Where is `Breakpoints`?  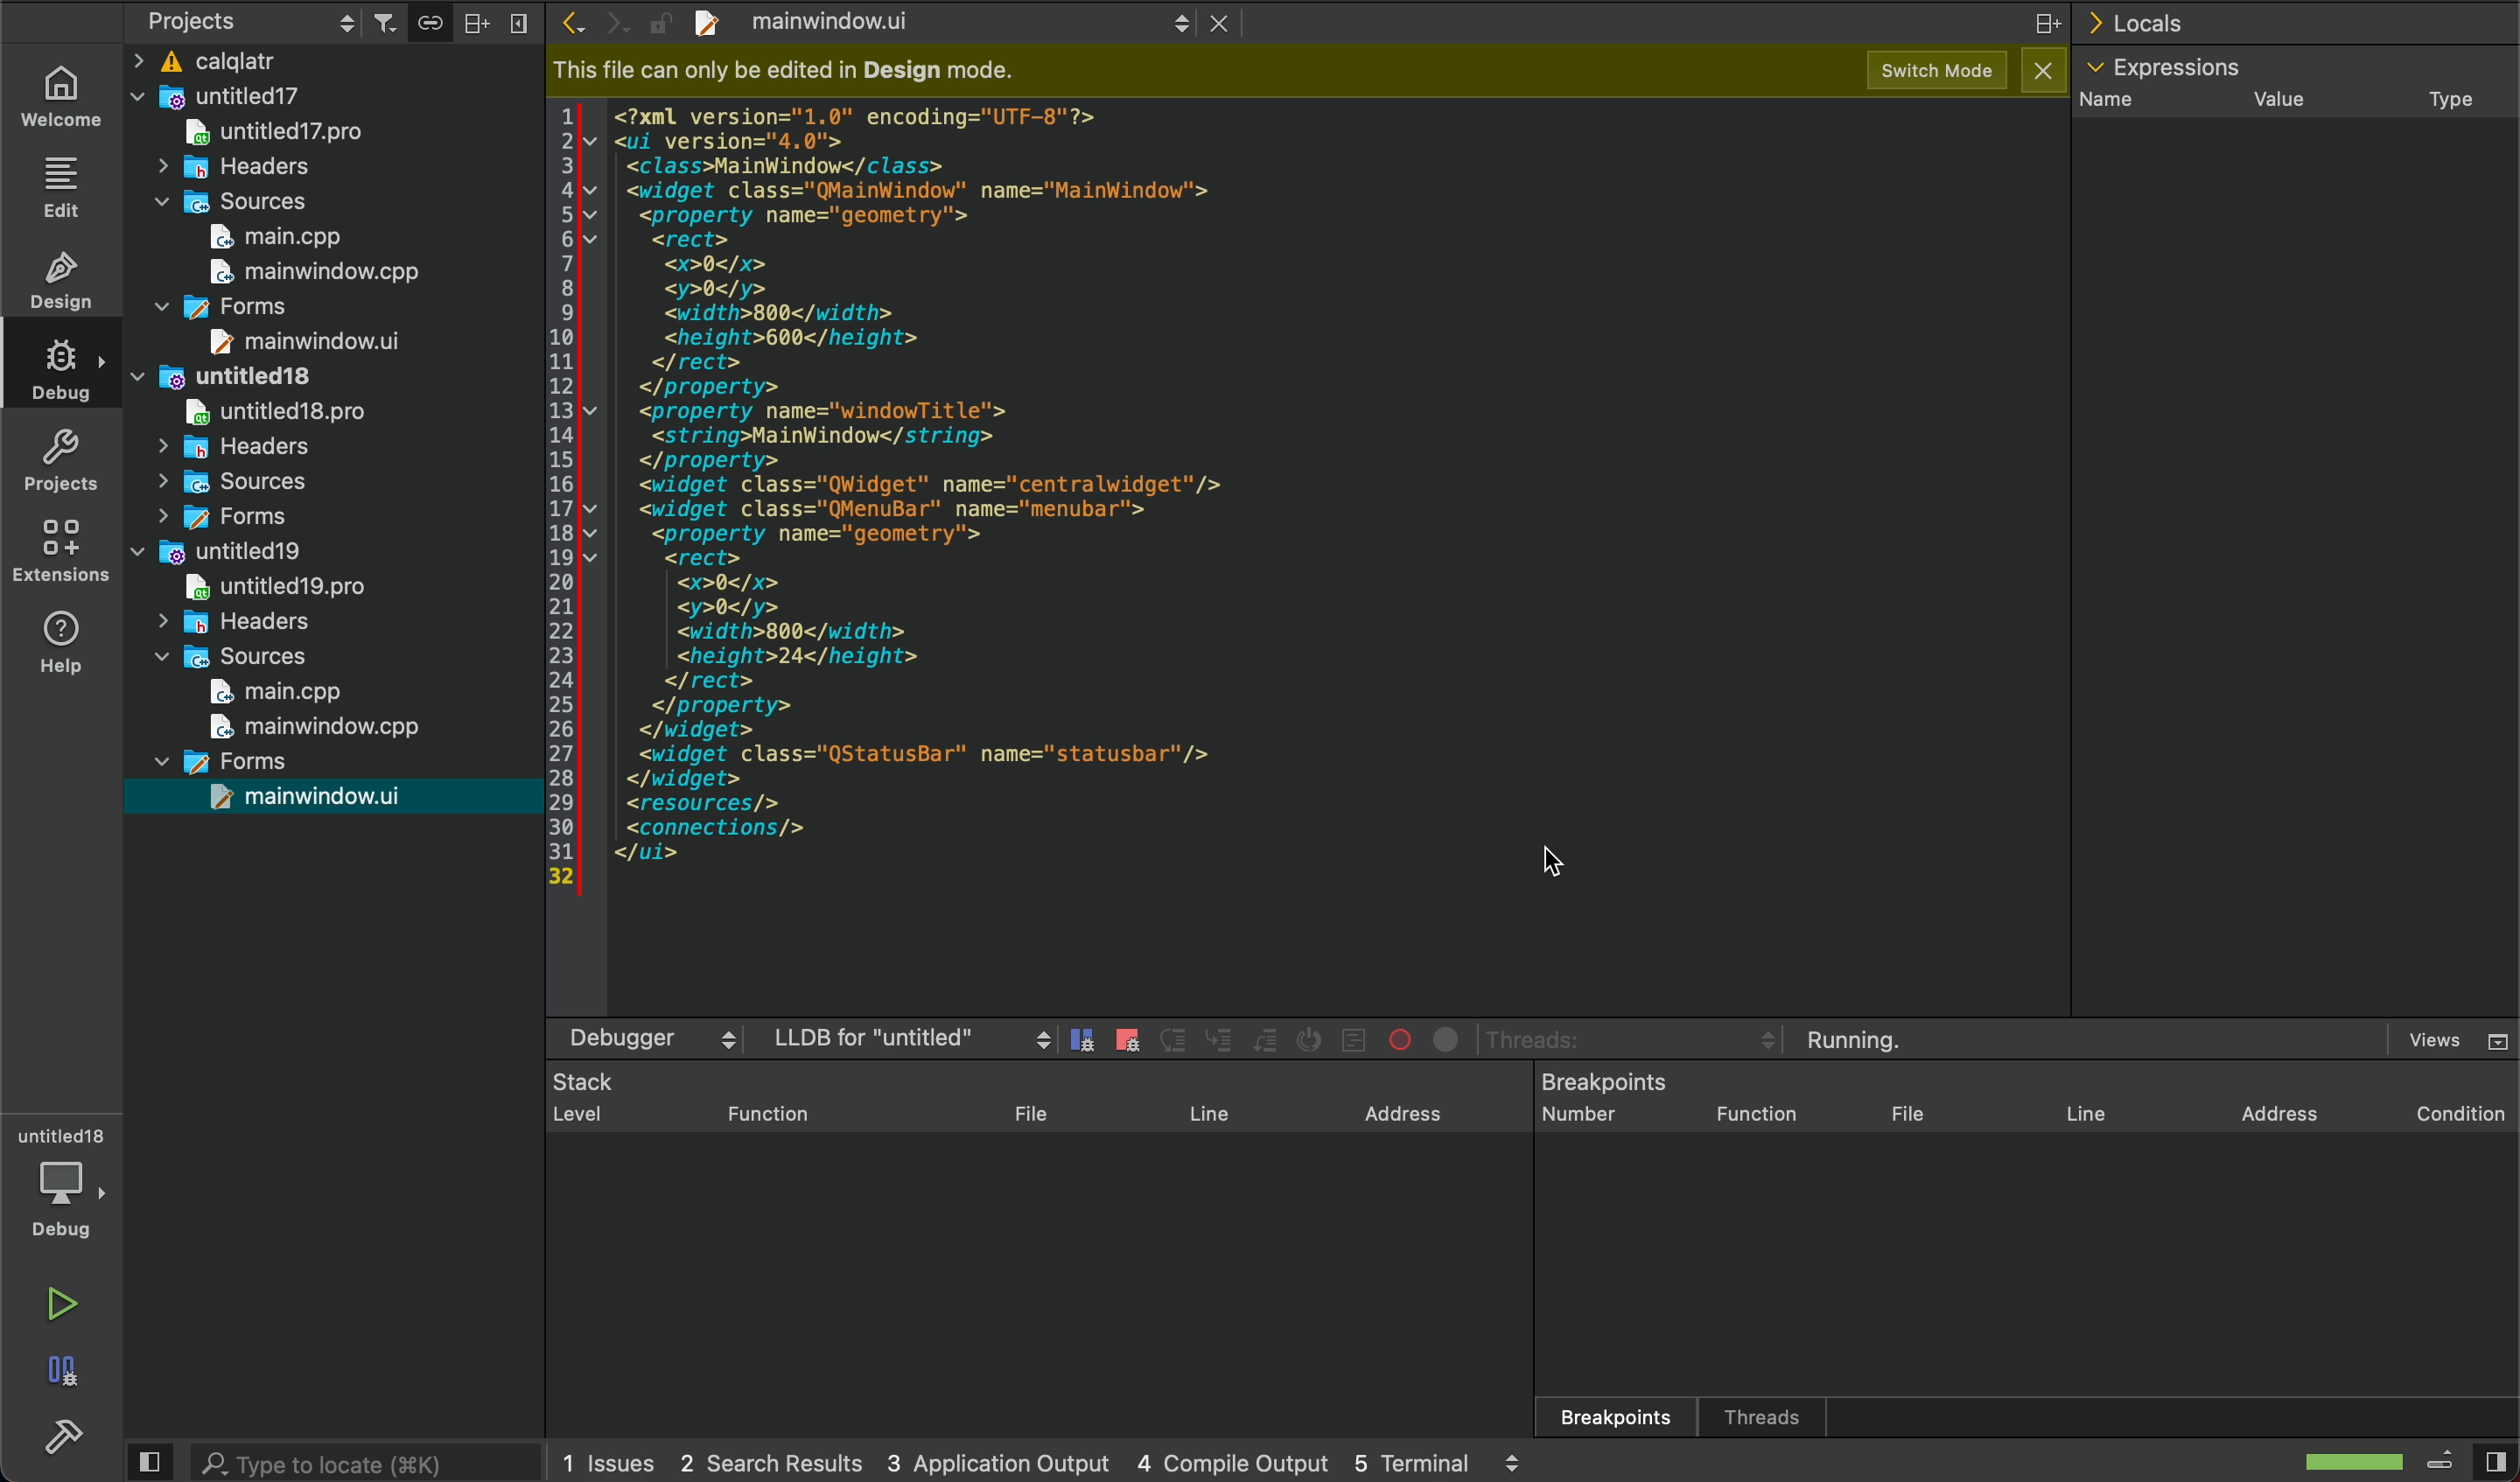 Breakpoints is located at coordinates (1588, 1407).